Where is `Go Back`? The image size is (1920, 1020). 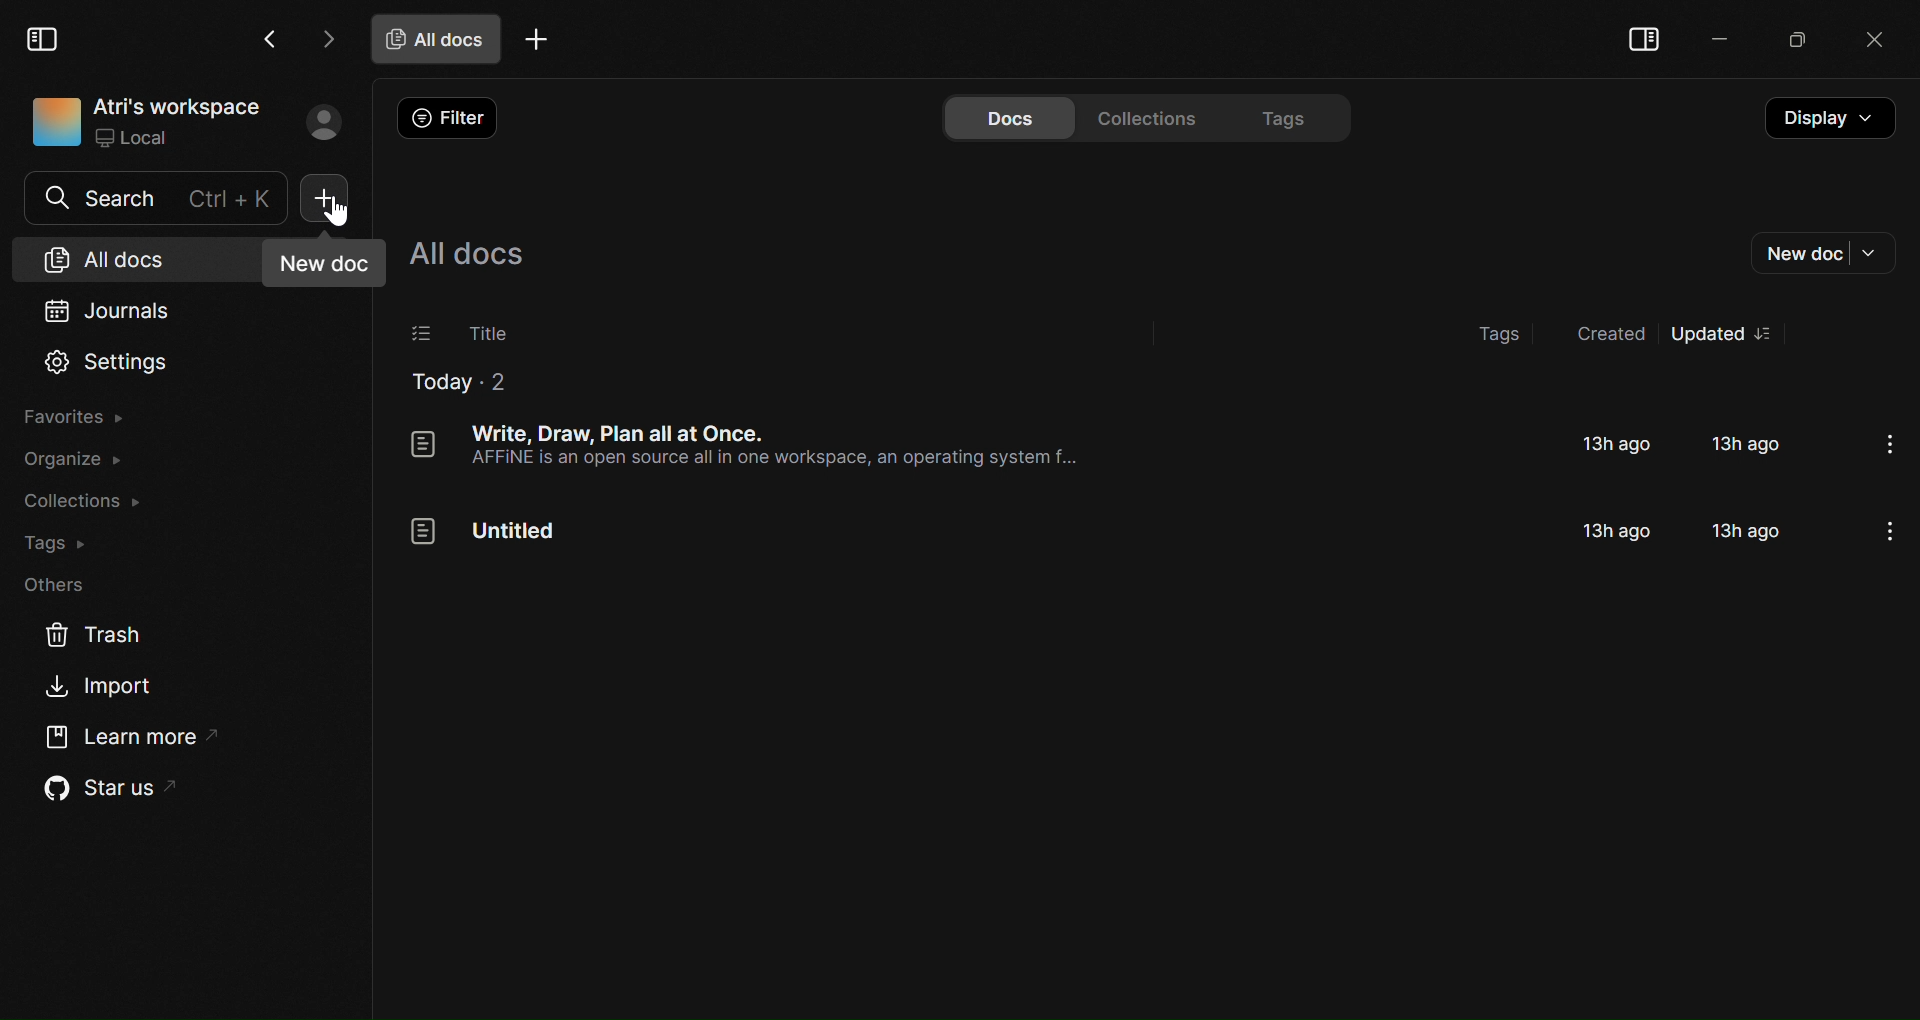
Go Back is located at coordinates (270, 39).